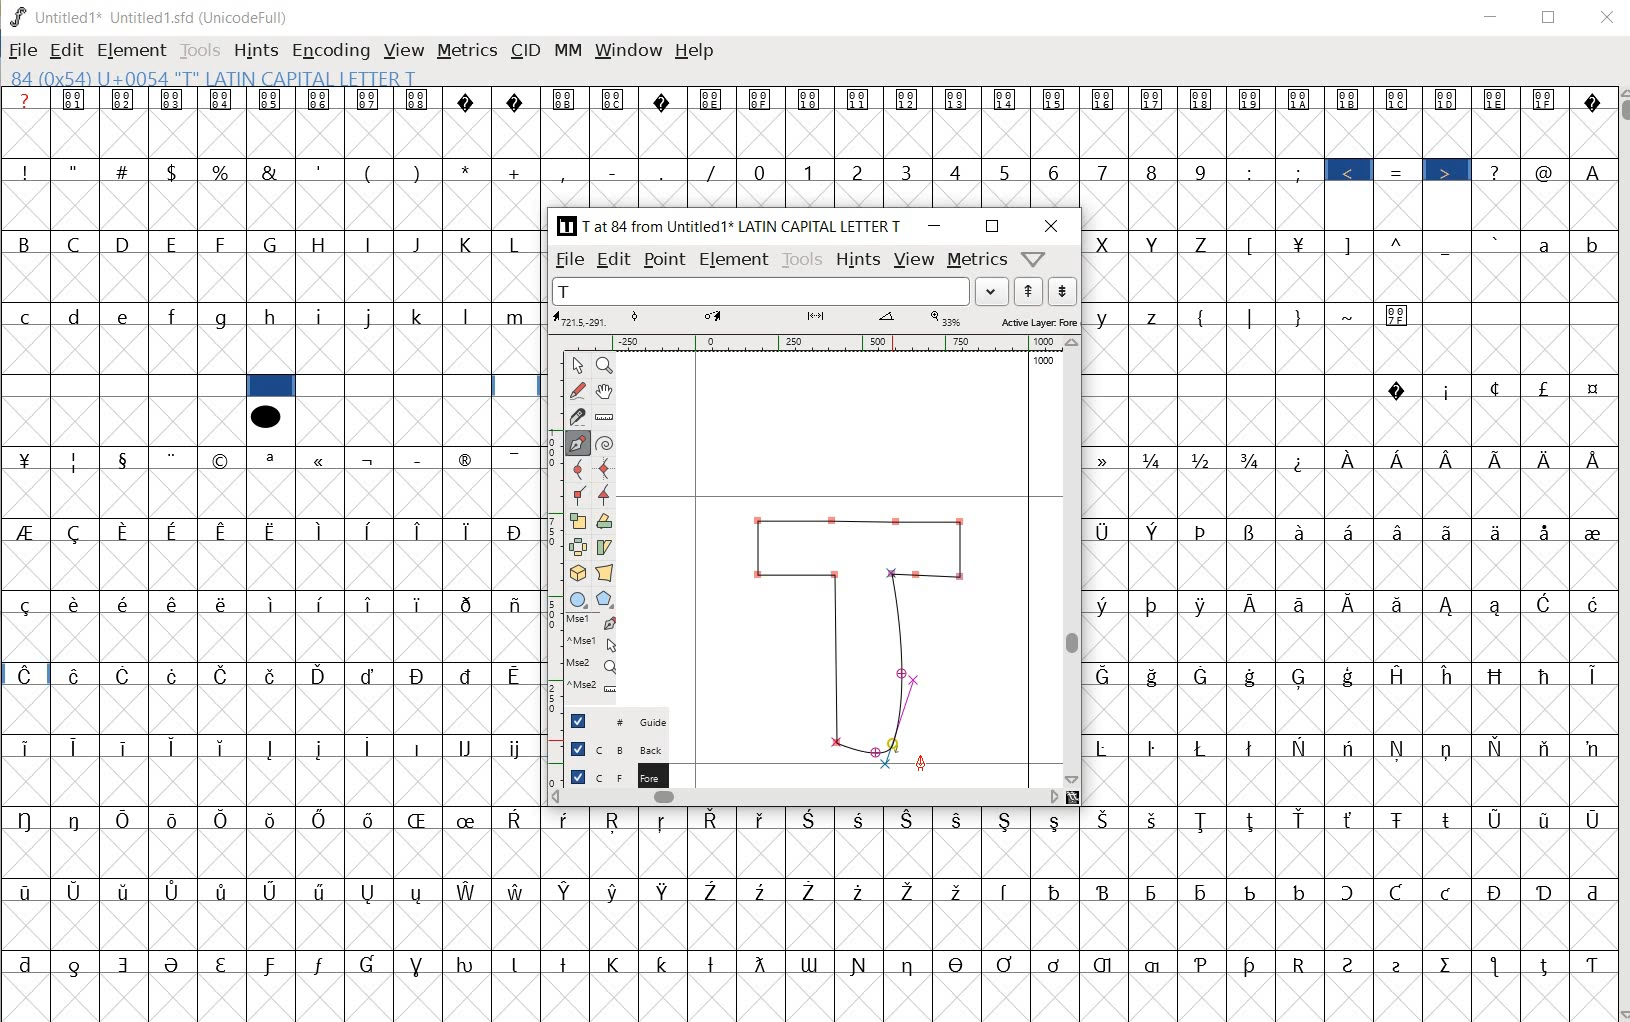  Describe the element at coordinates (1449, 748) in the screenshot. I see `Symbol` at that location.